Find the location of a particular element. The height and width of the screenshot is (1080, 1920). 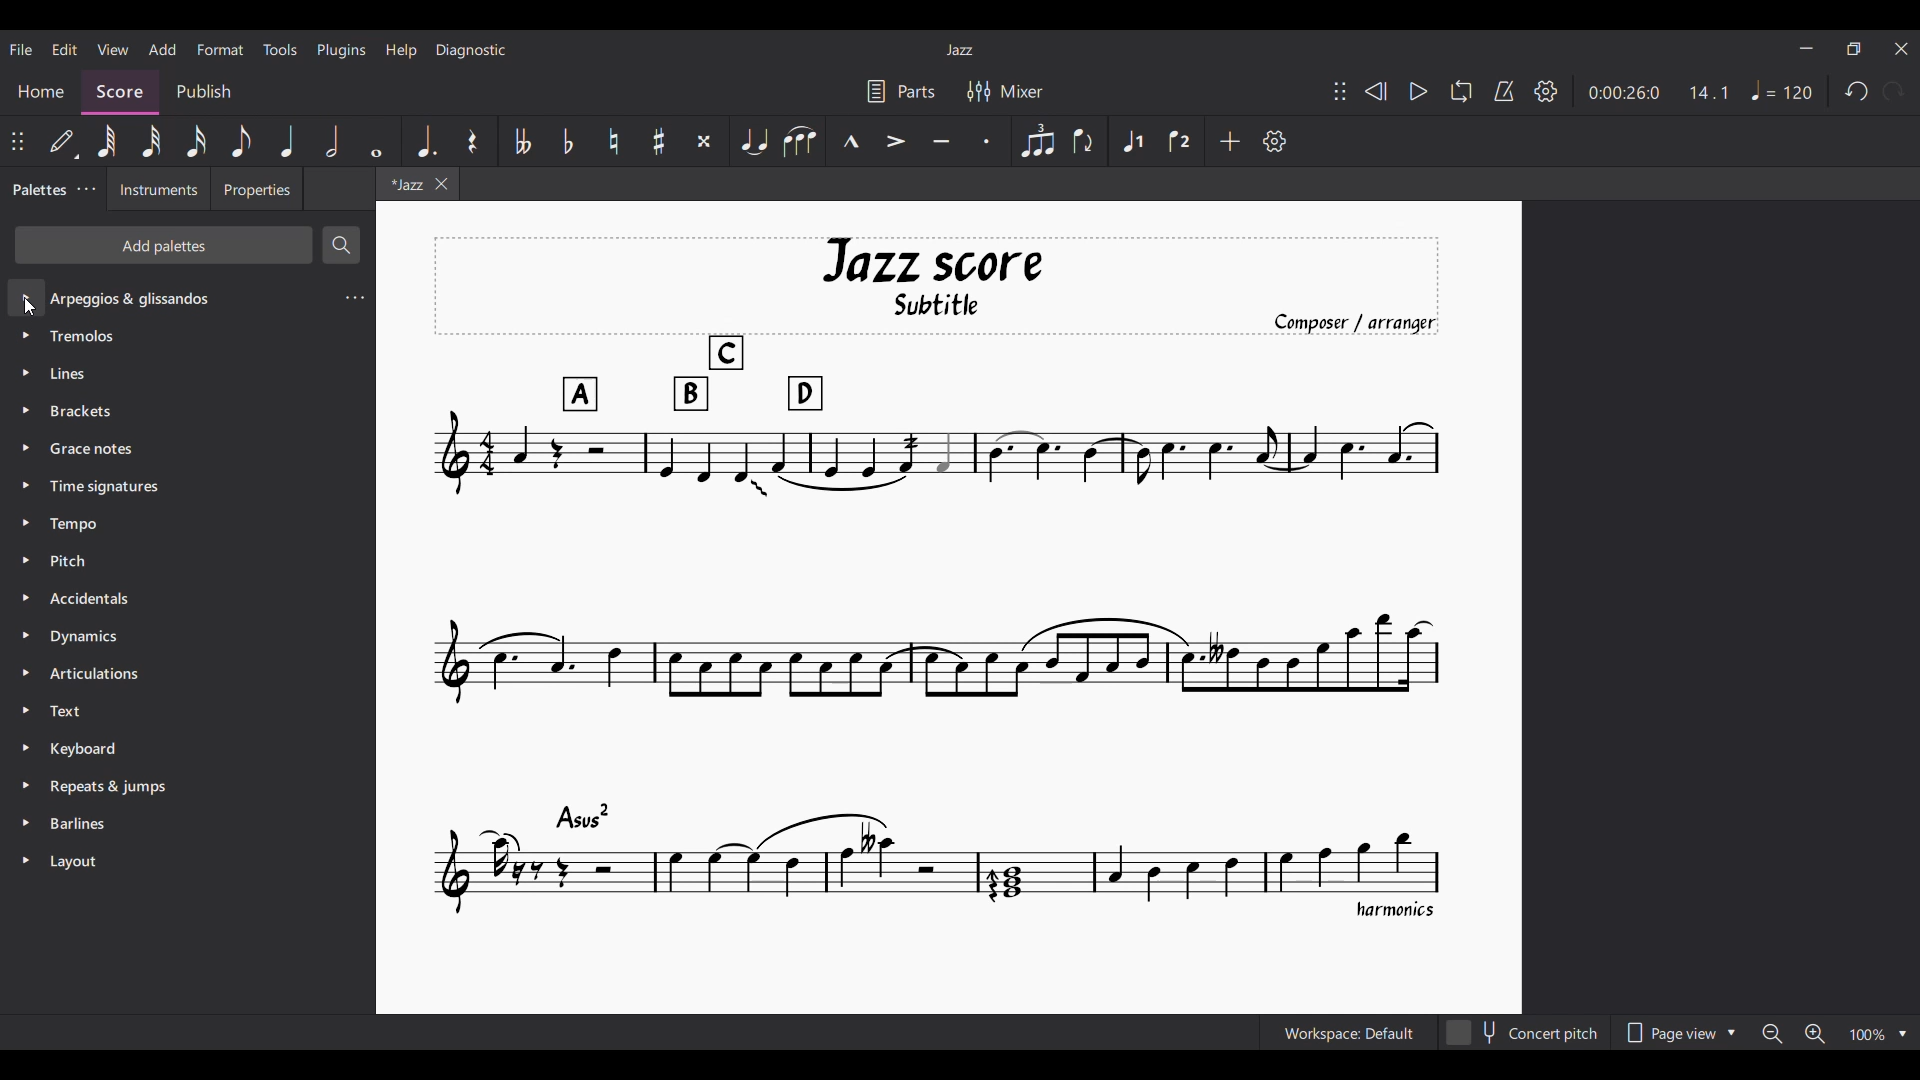

Toggle sharp is located at coordinates (659, 141).